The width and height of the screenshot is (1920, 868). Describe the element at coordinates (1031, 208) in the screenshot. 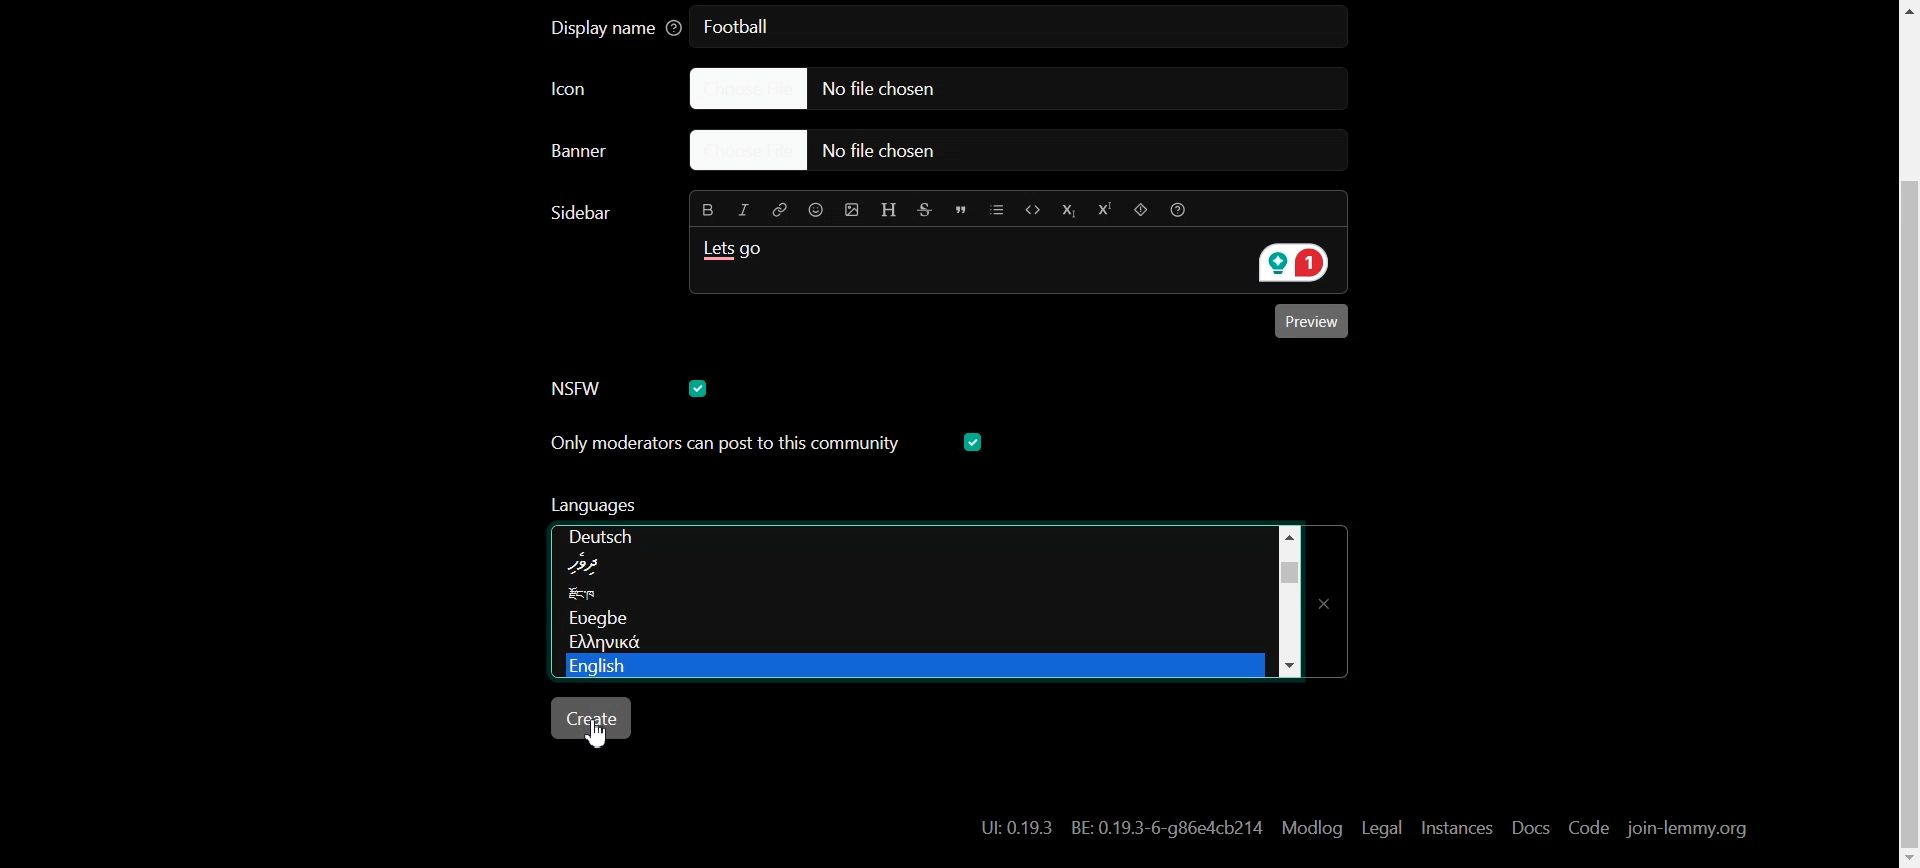

I see `Code` at that location.